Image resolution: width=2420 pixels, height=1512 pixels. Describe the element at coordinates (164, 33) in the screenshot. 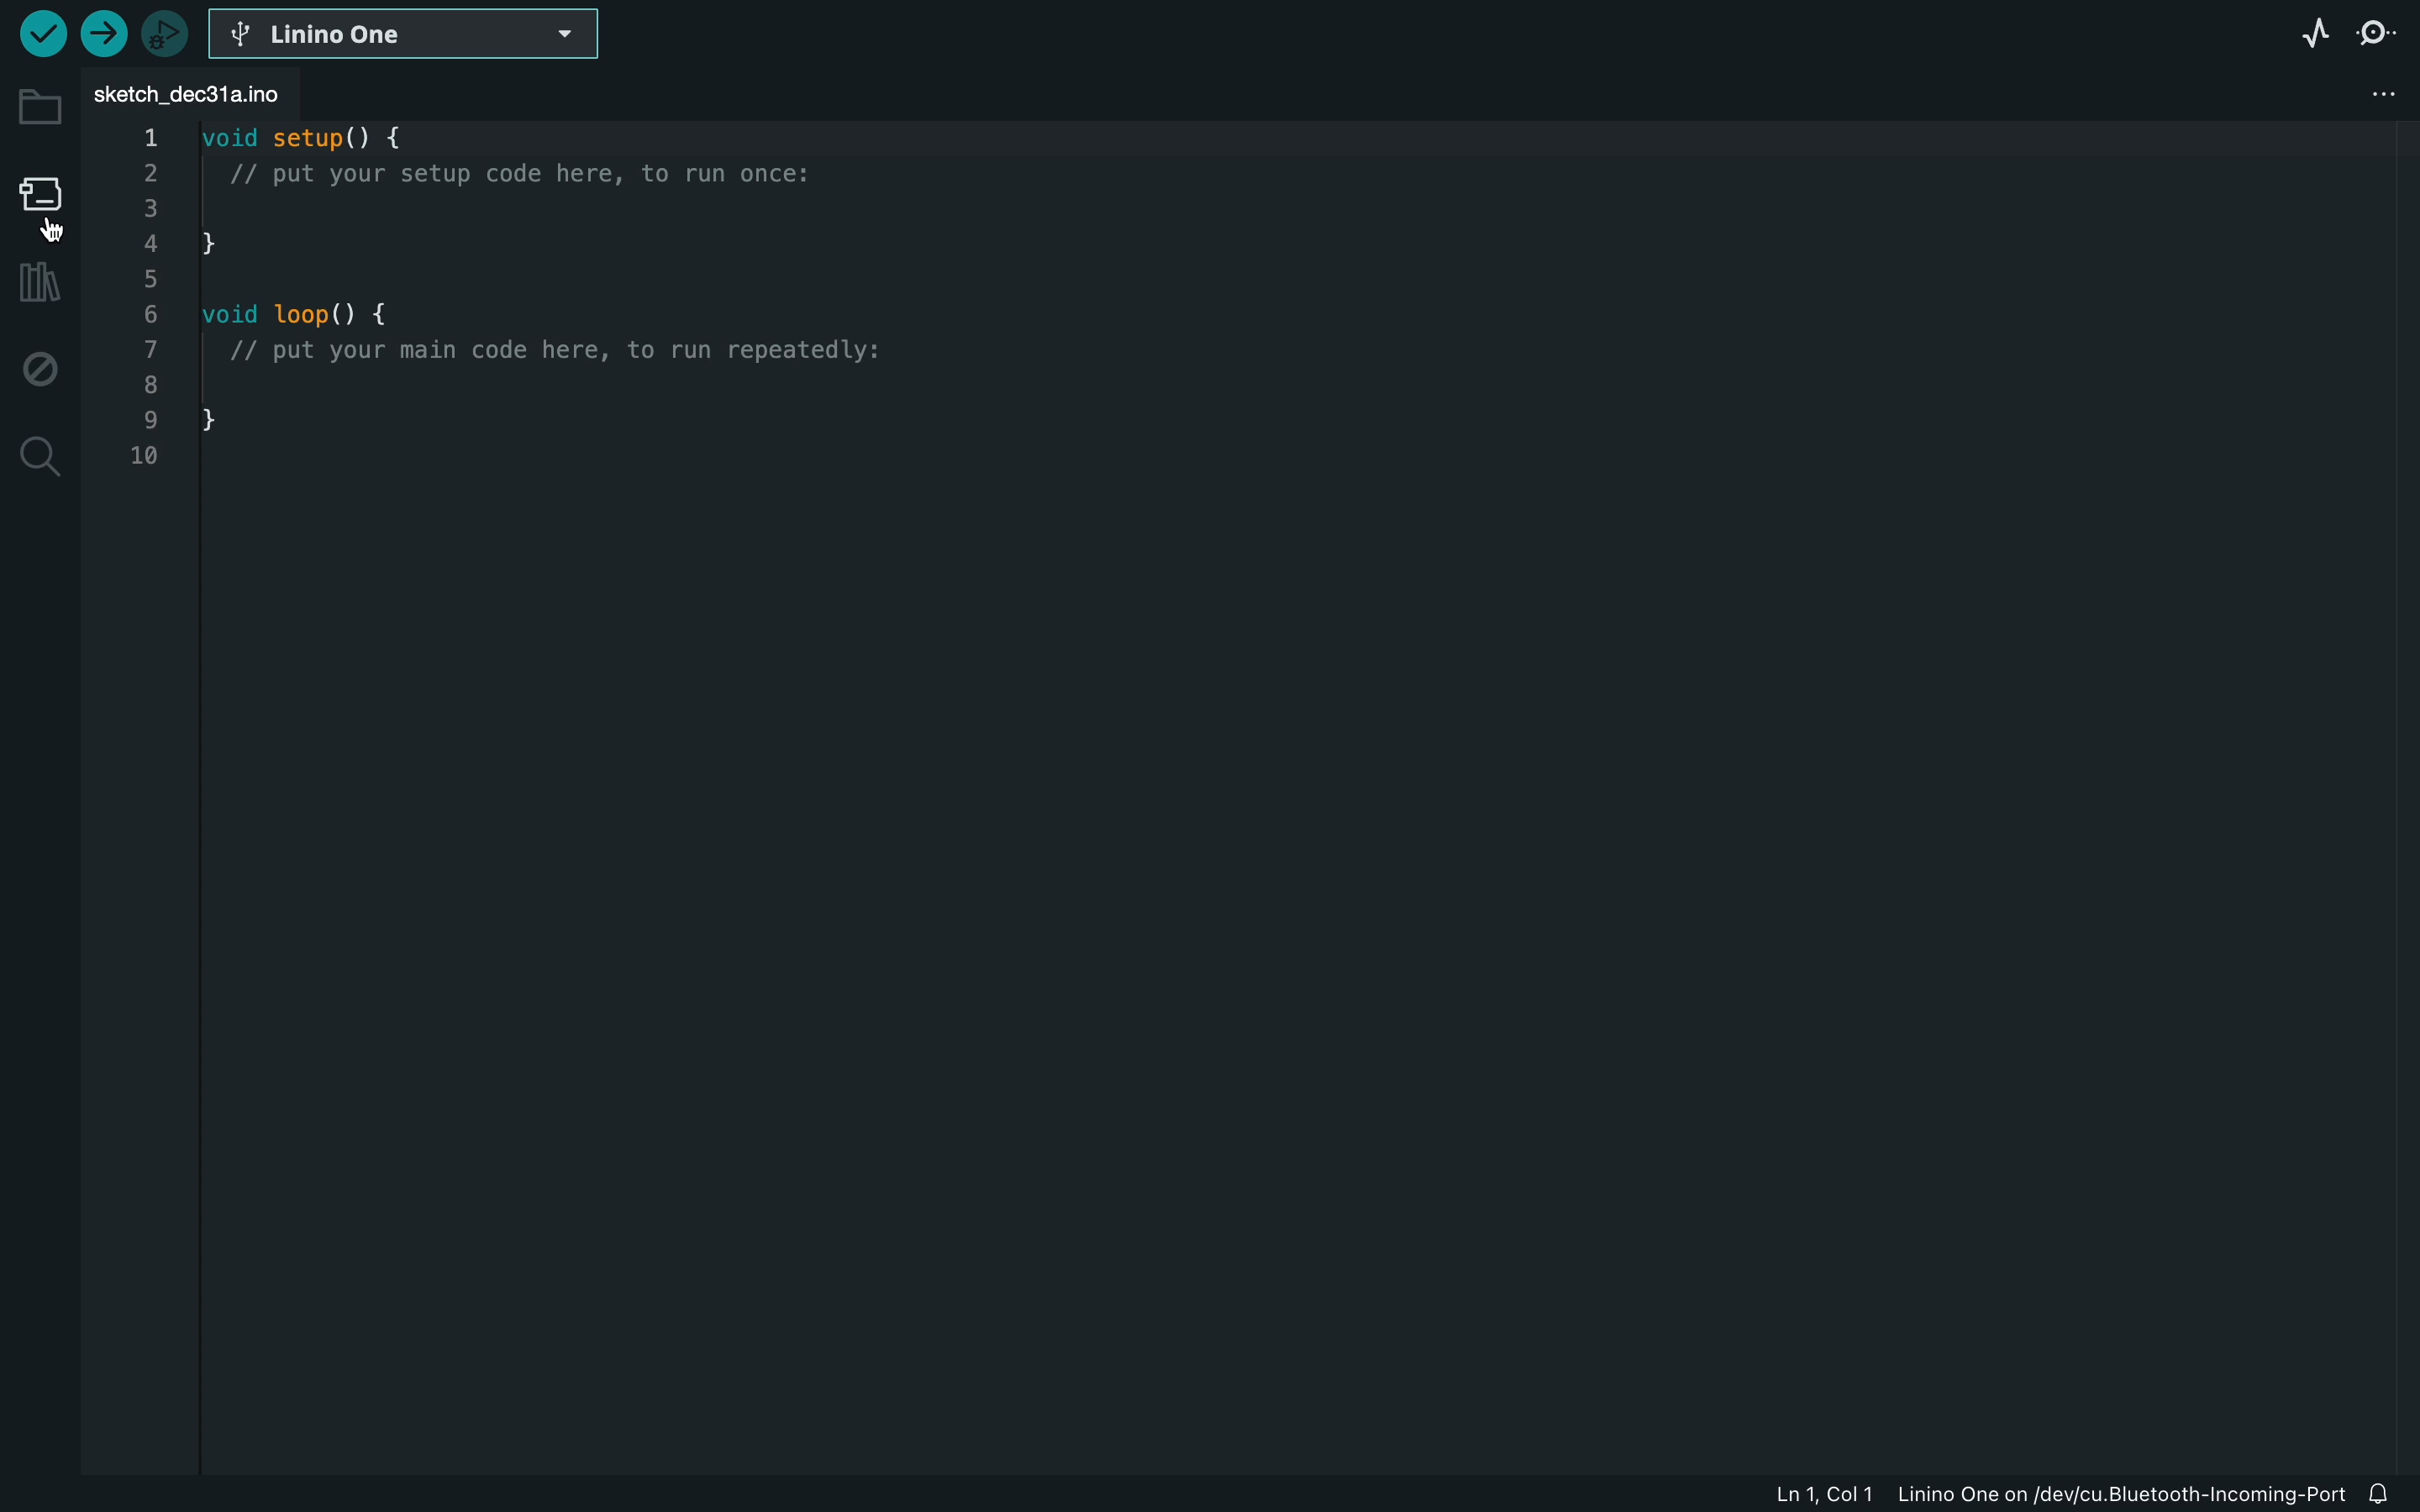

I see `debugger` at that location.